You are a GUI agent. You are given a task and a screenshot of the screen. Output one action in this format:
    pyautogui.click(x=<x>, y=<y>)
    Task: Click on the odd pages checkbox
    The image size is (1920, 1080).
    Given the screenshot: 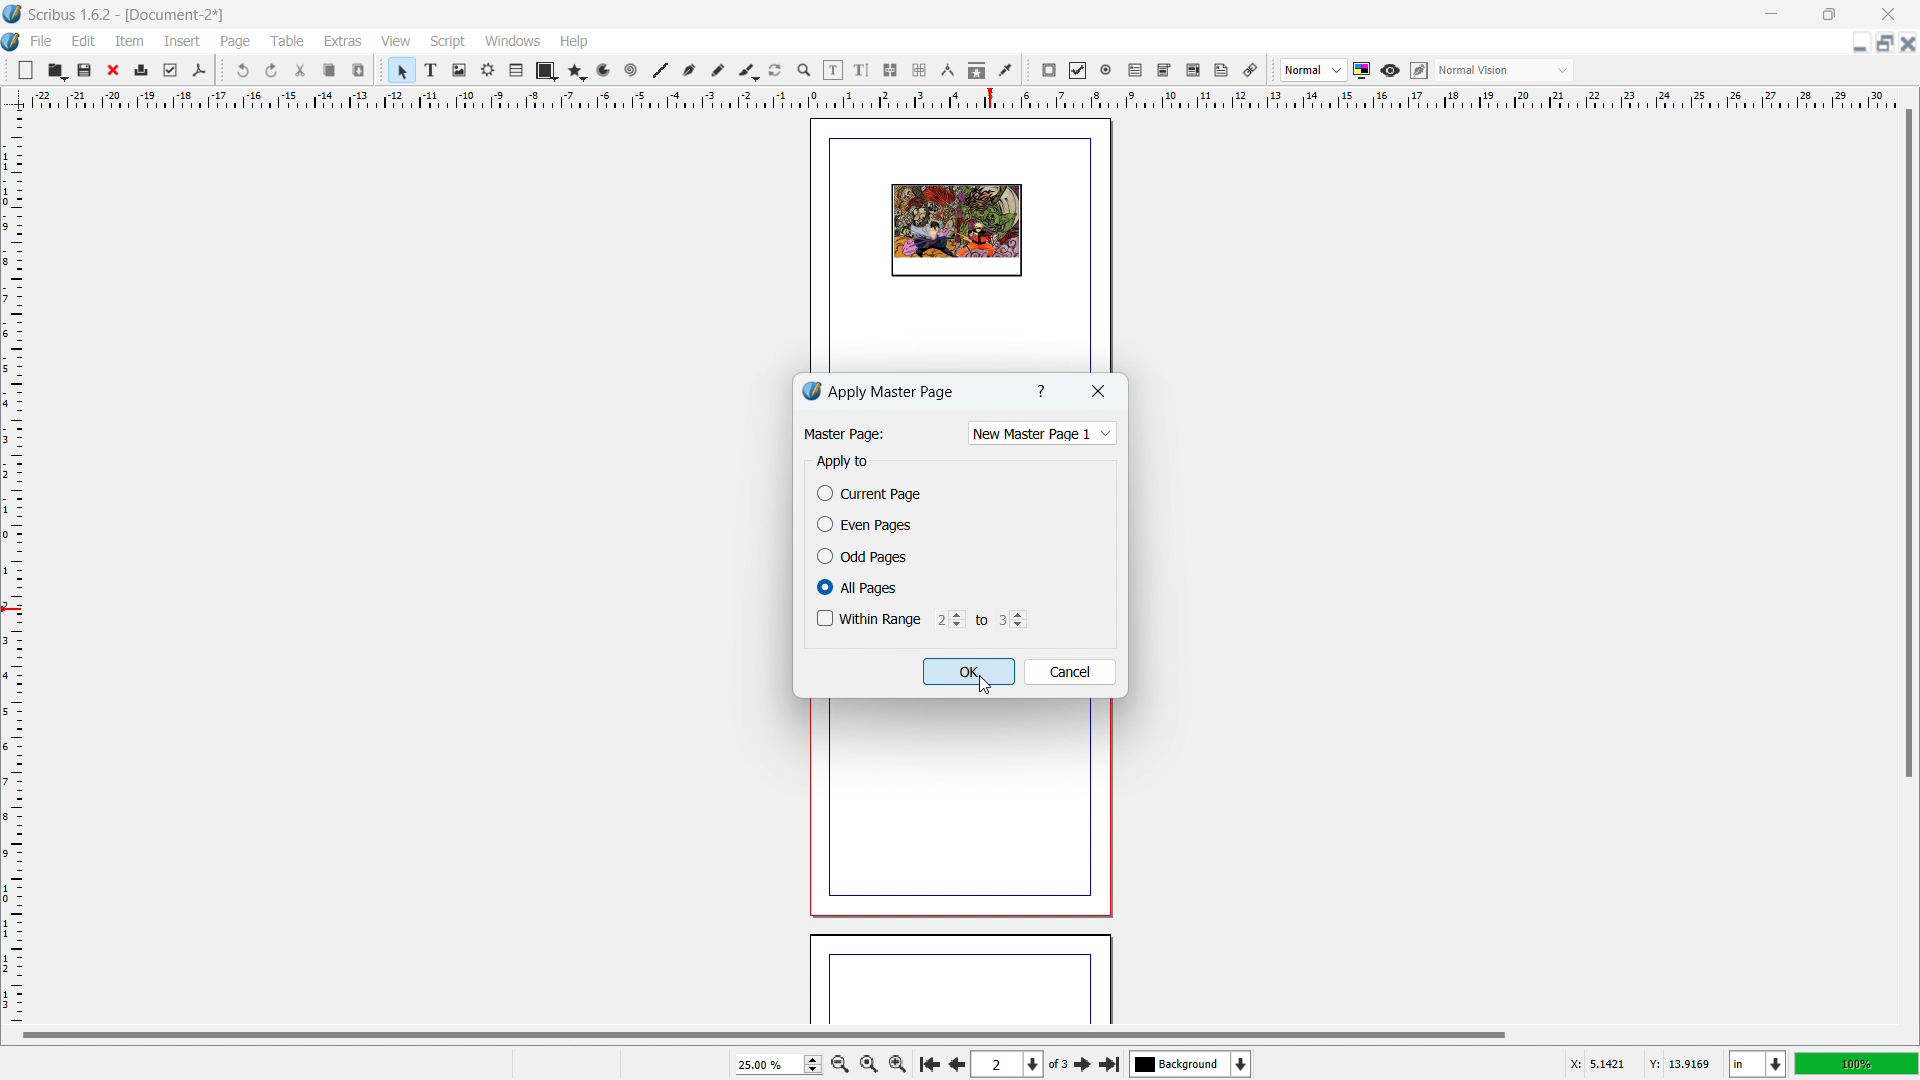 What is the action you would take?
    pyautogui.click(x=862, y=556)
    